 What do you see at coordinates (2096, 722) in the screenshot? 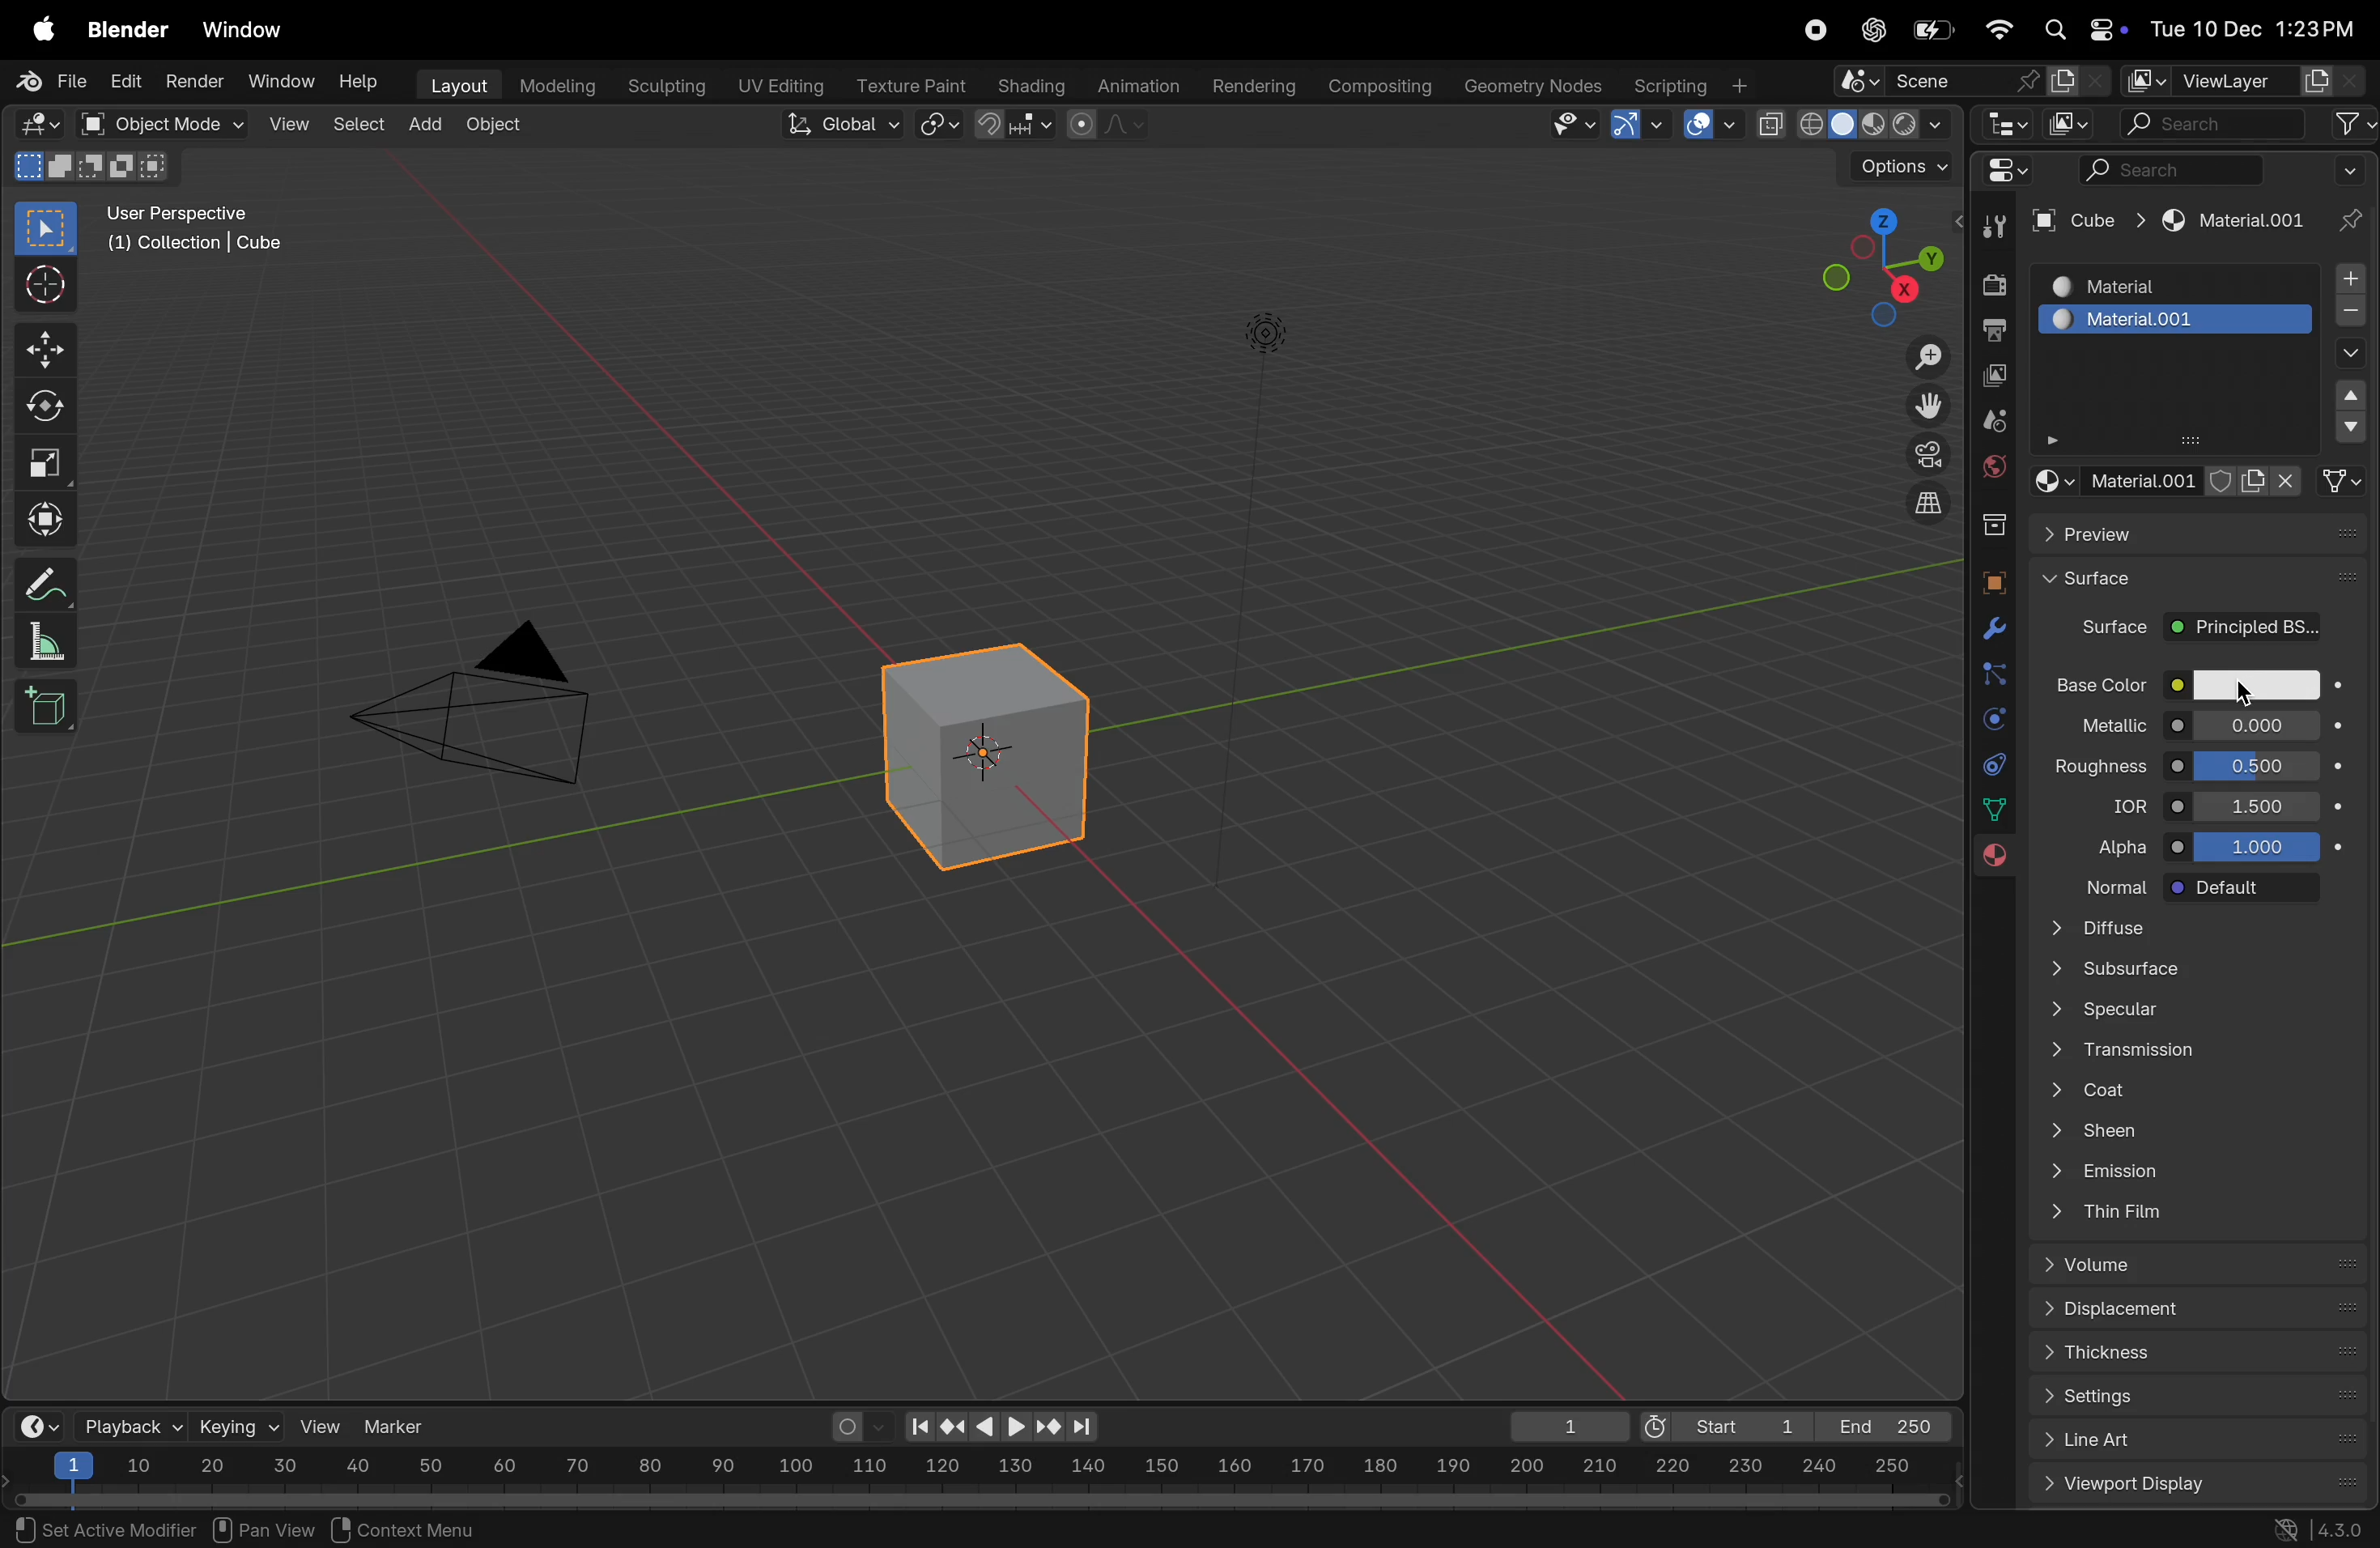
I see `metallic` at bounding box center [2096, 722].